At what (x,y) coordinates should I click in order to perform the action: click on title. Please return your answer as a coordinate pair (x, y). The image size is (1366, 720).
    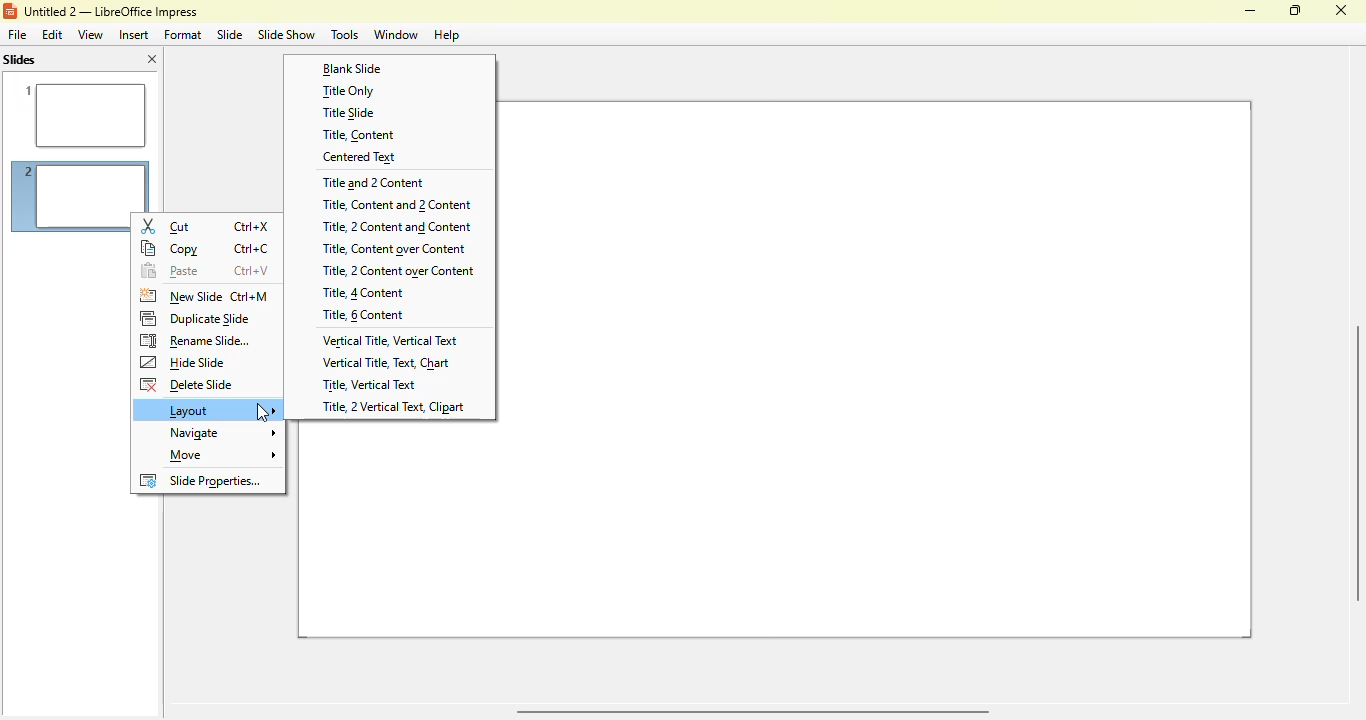
    Looking at the image, I should click on (110, 12).